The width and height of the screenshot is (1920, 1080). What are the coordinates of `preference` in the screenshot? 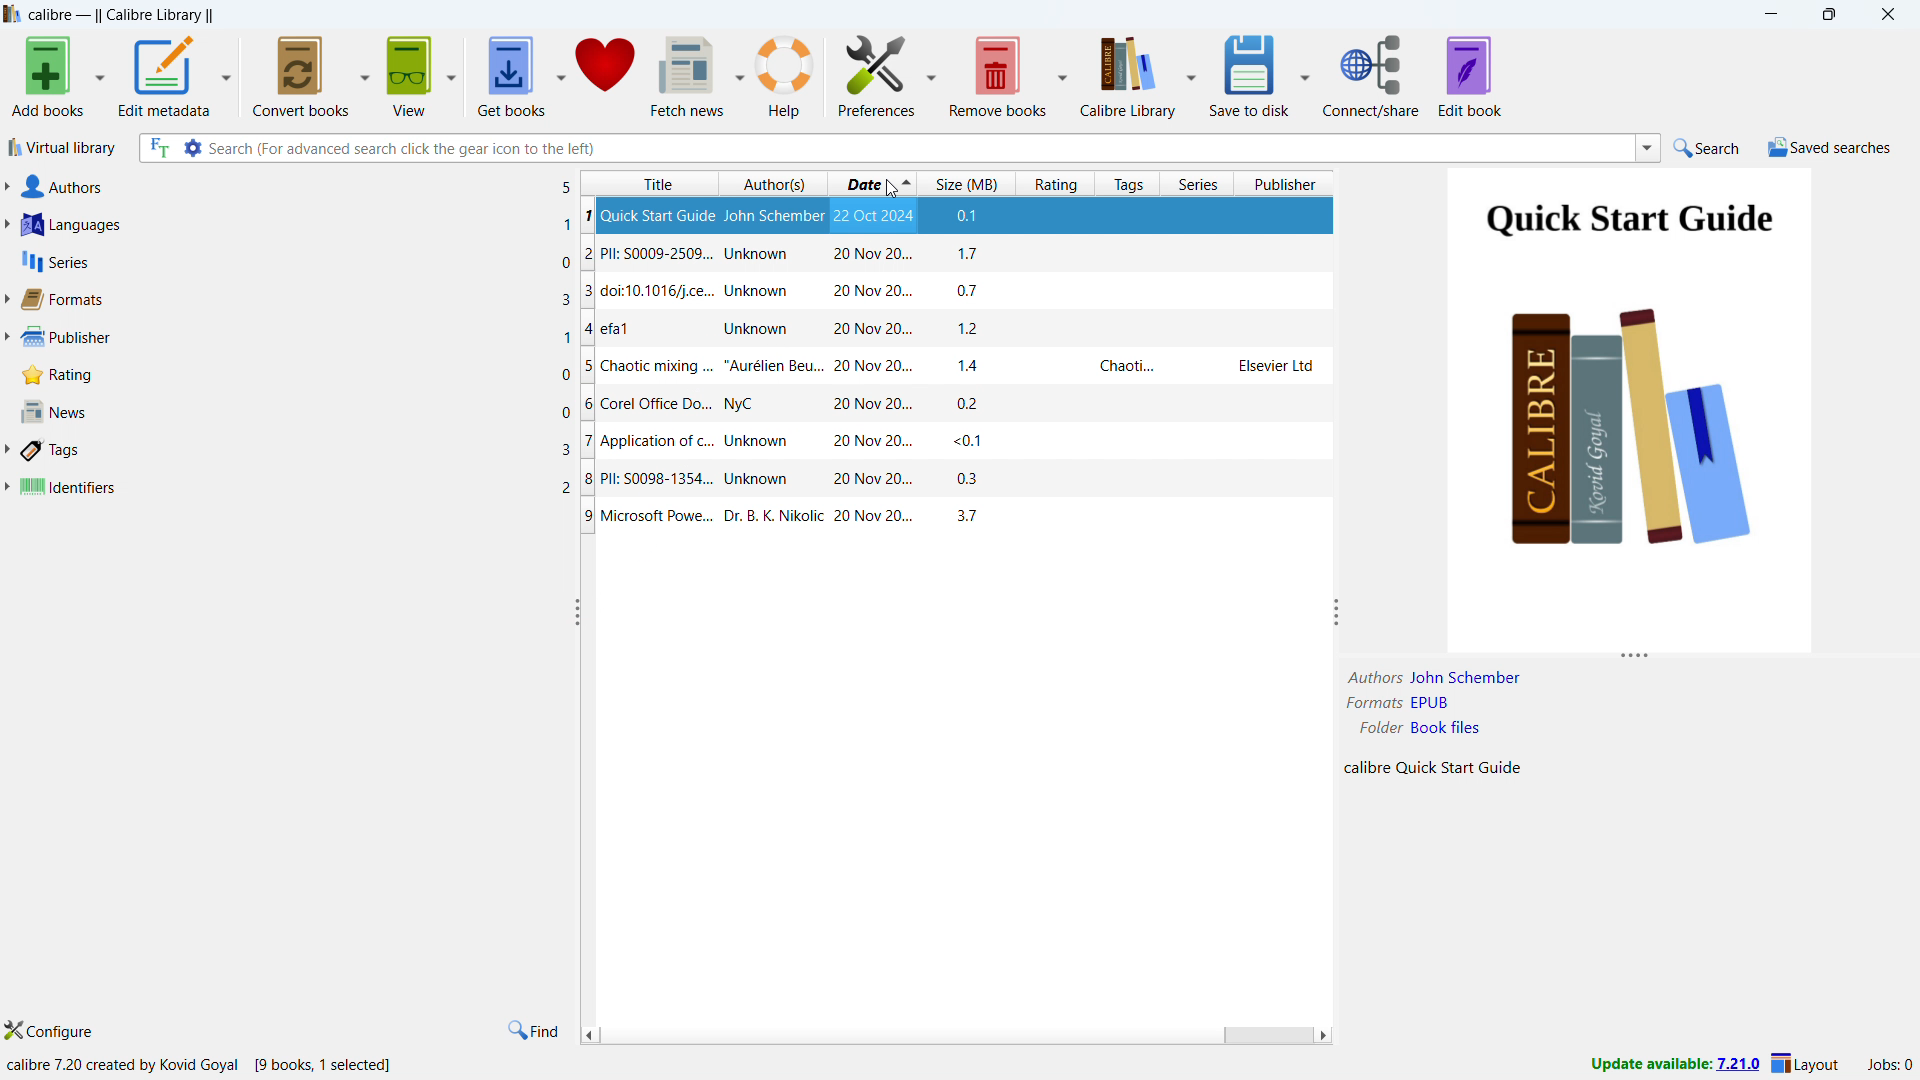 It's located at (877, 72).